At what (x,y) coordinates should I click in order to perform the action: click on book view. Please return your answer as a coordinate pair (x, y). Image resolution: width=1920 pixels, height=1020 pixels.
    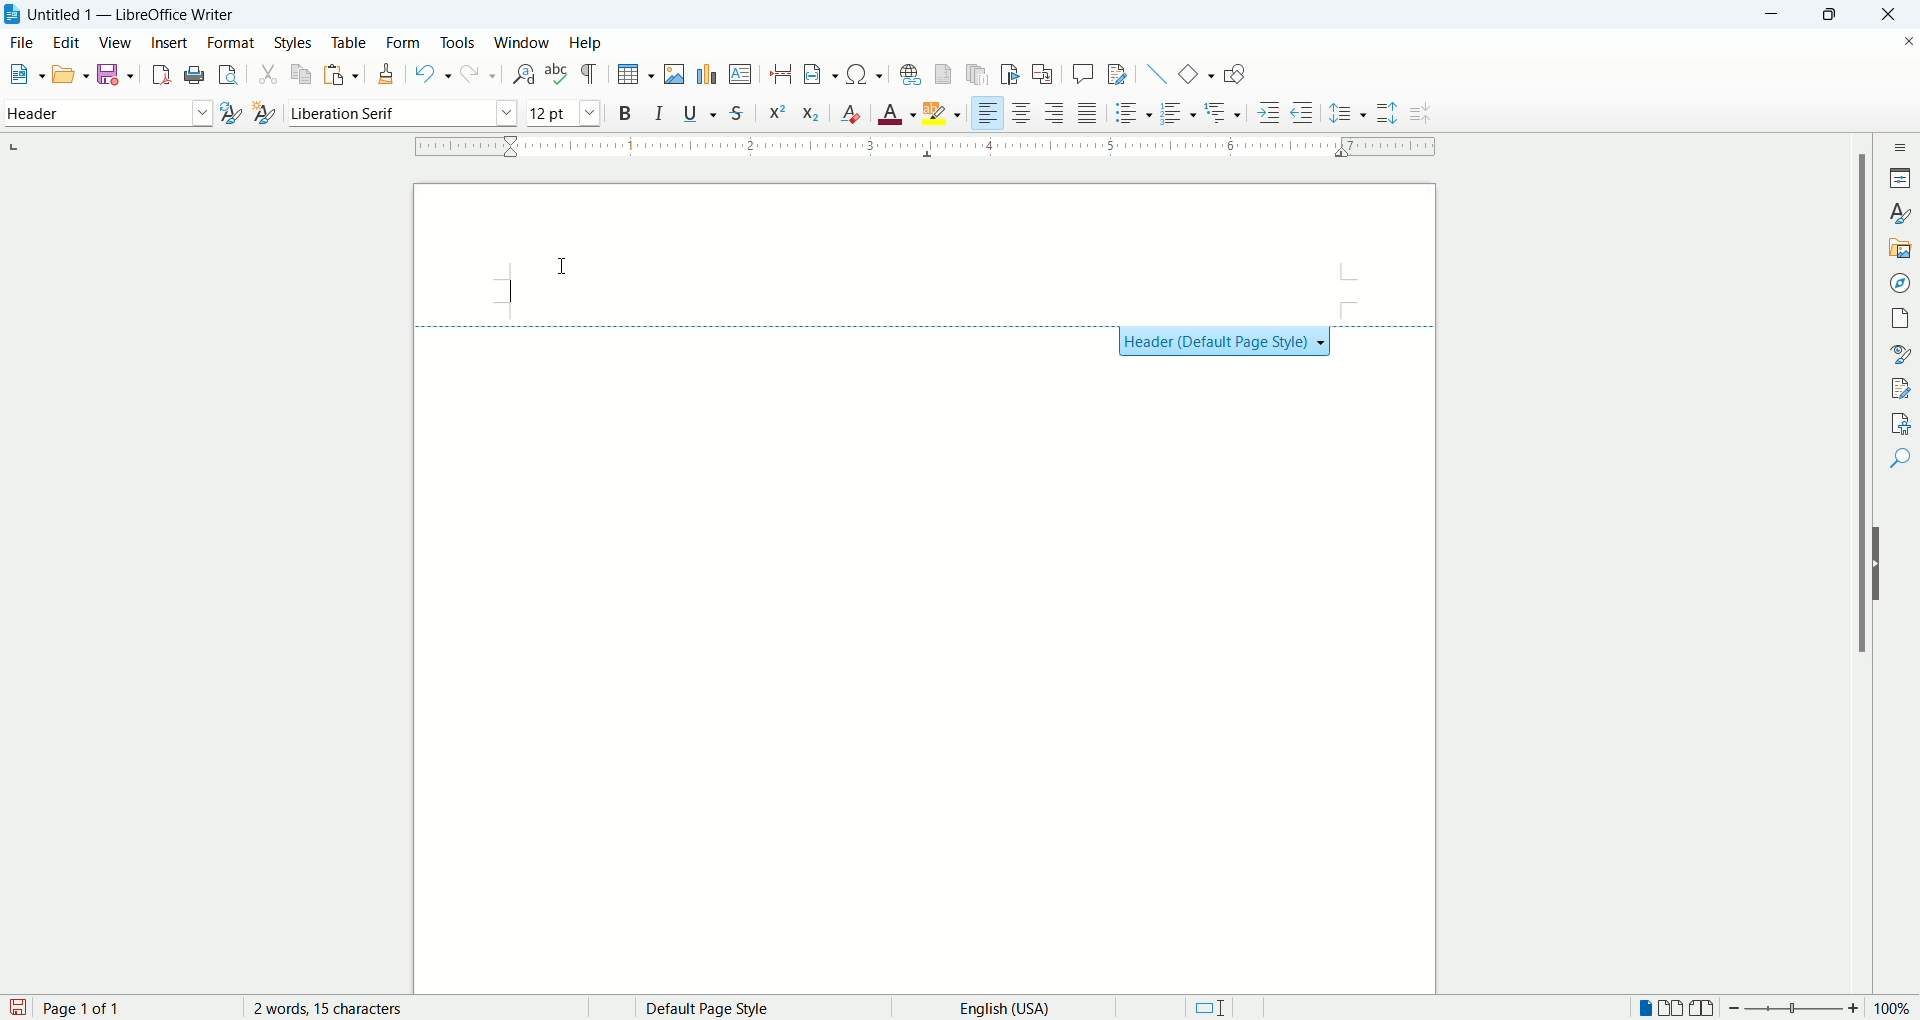
    Looking at the image, I should click on (1703, 1009).